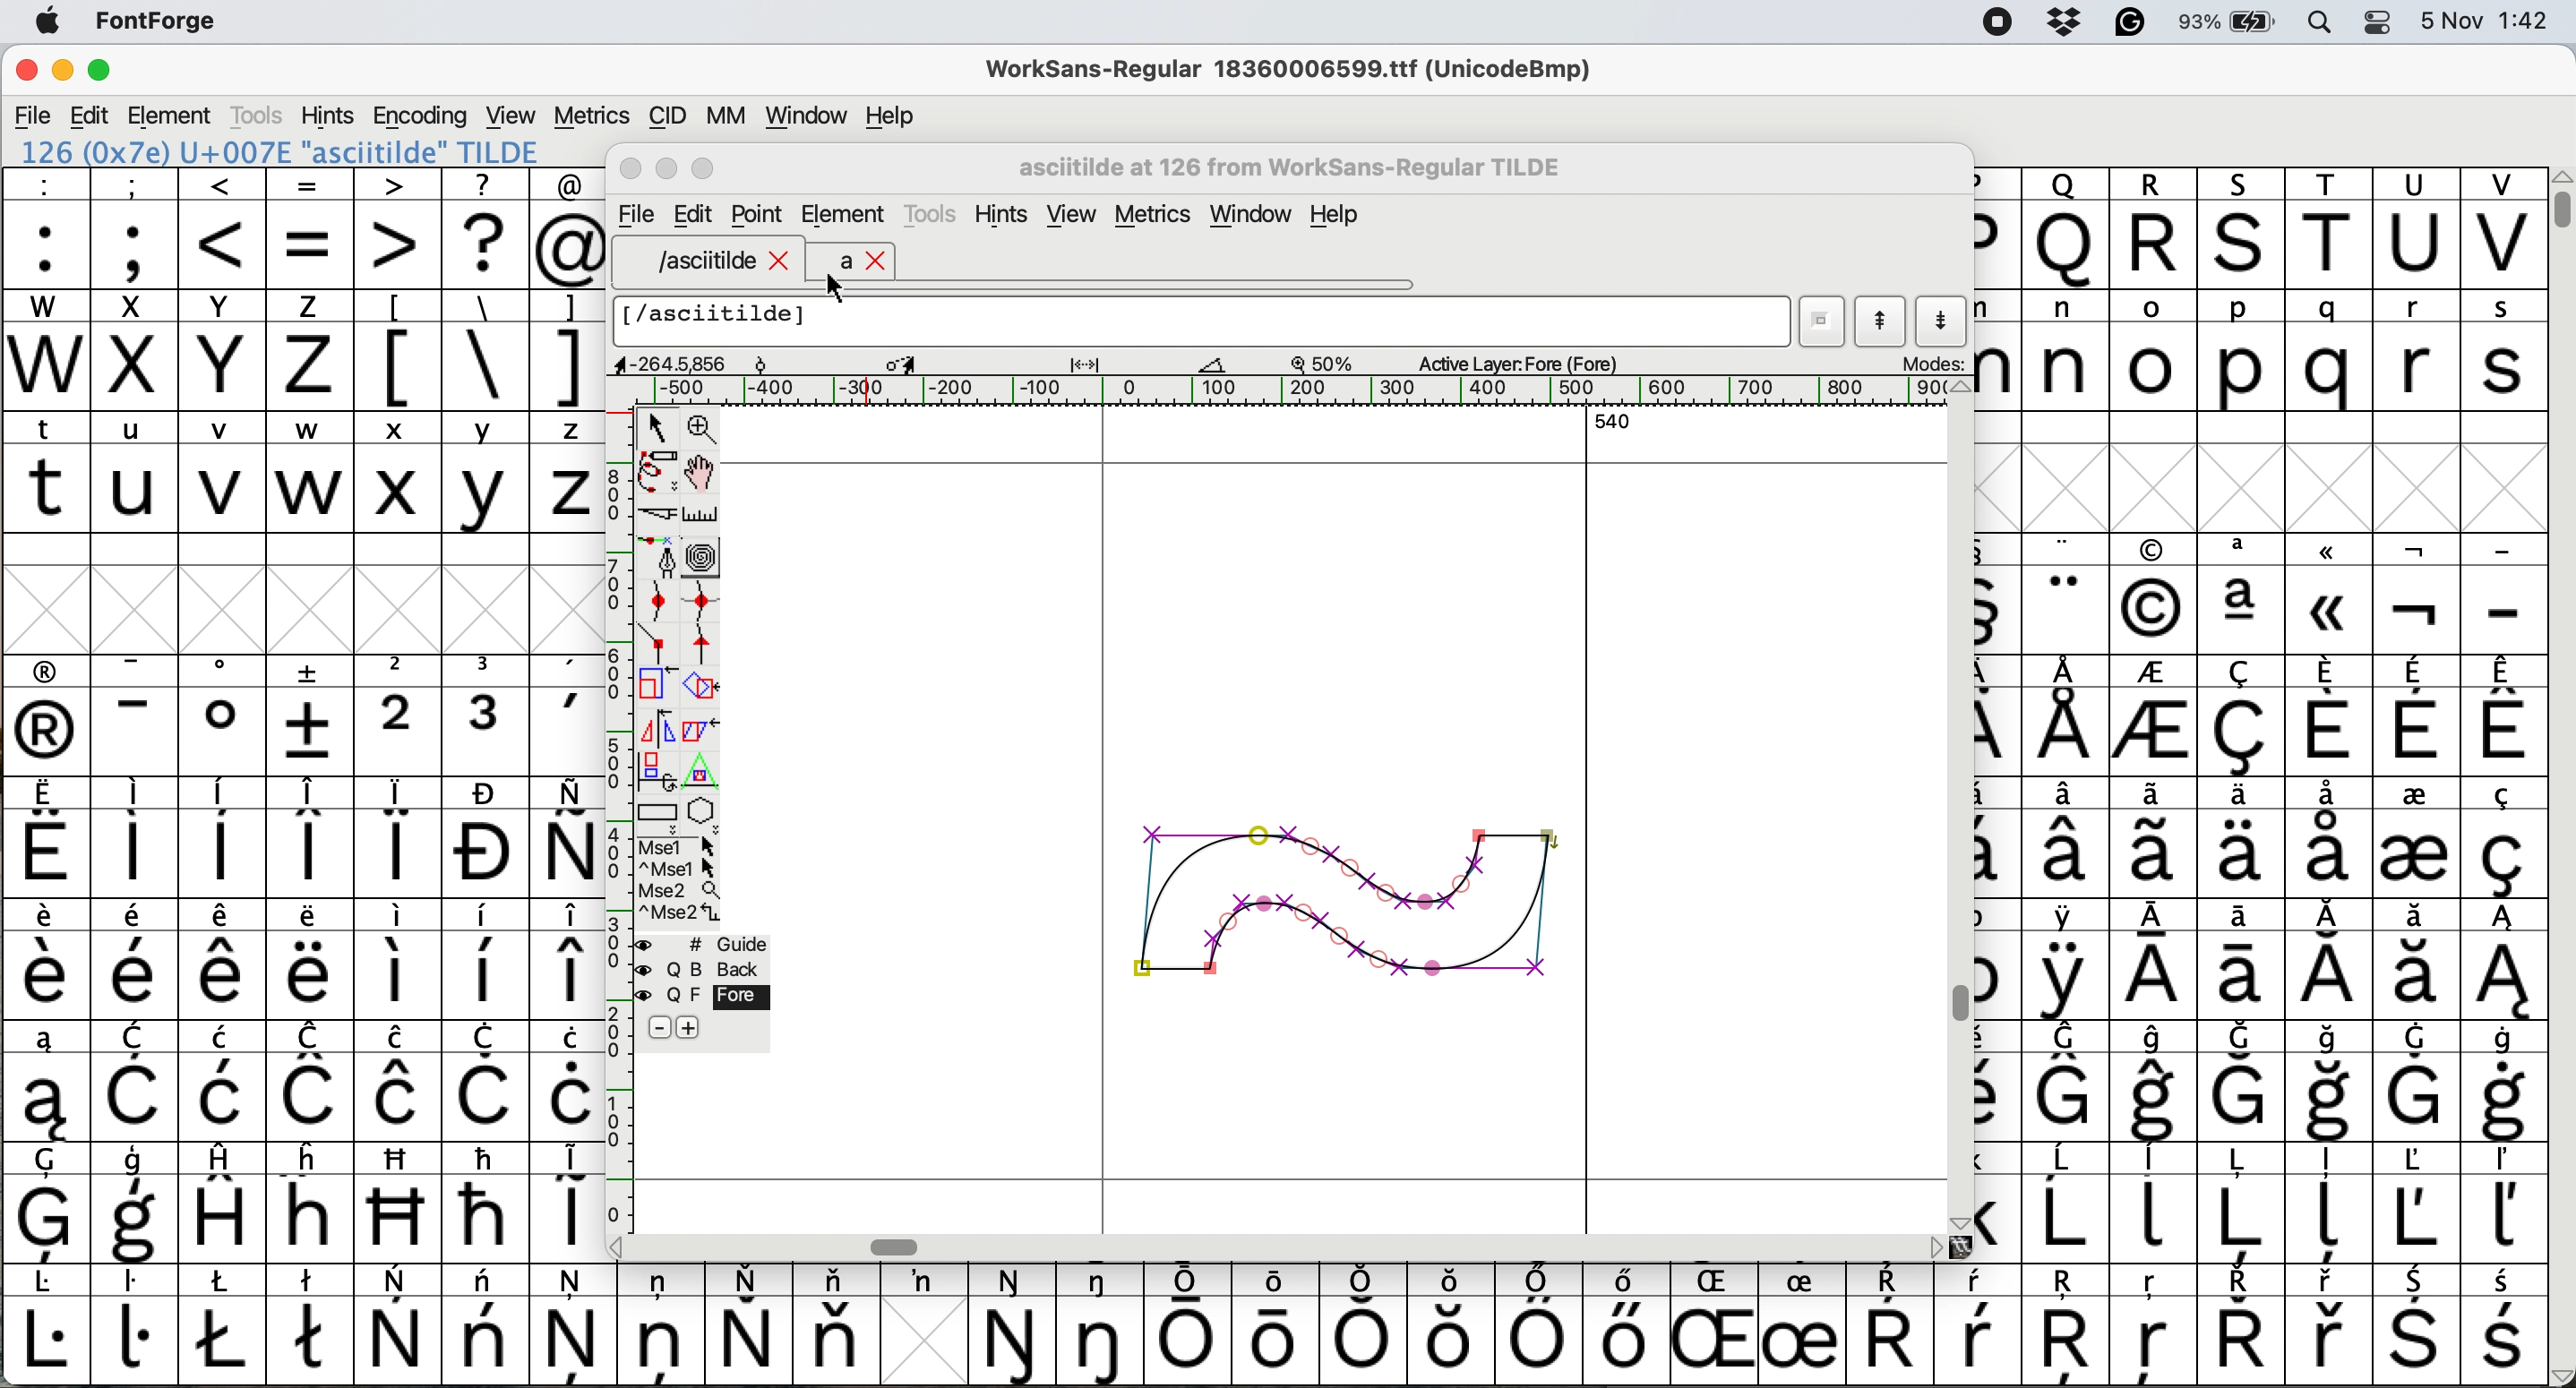  I want to click on scroll button, so click(619, 1245).